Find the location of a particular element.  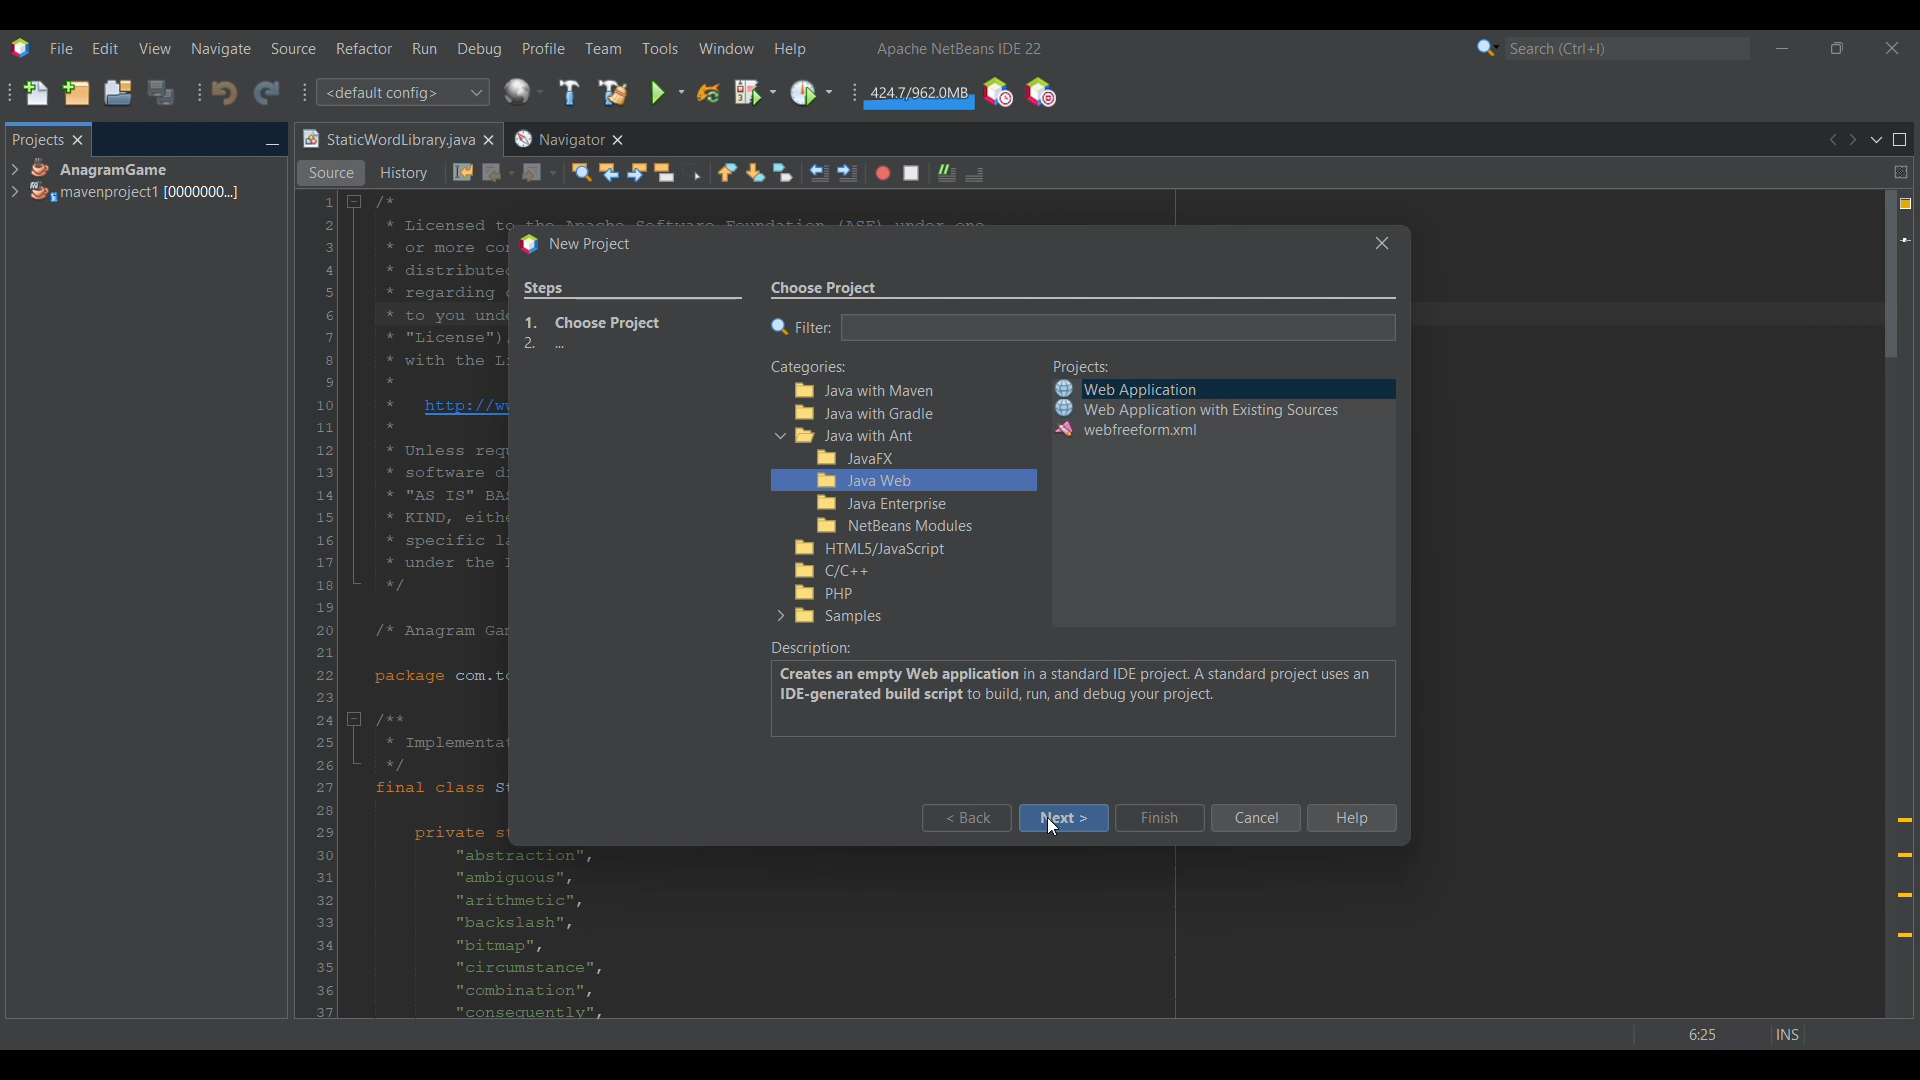

Section title and text is located at coordinates (1081, 688).